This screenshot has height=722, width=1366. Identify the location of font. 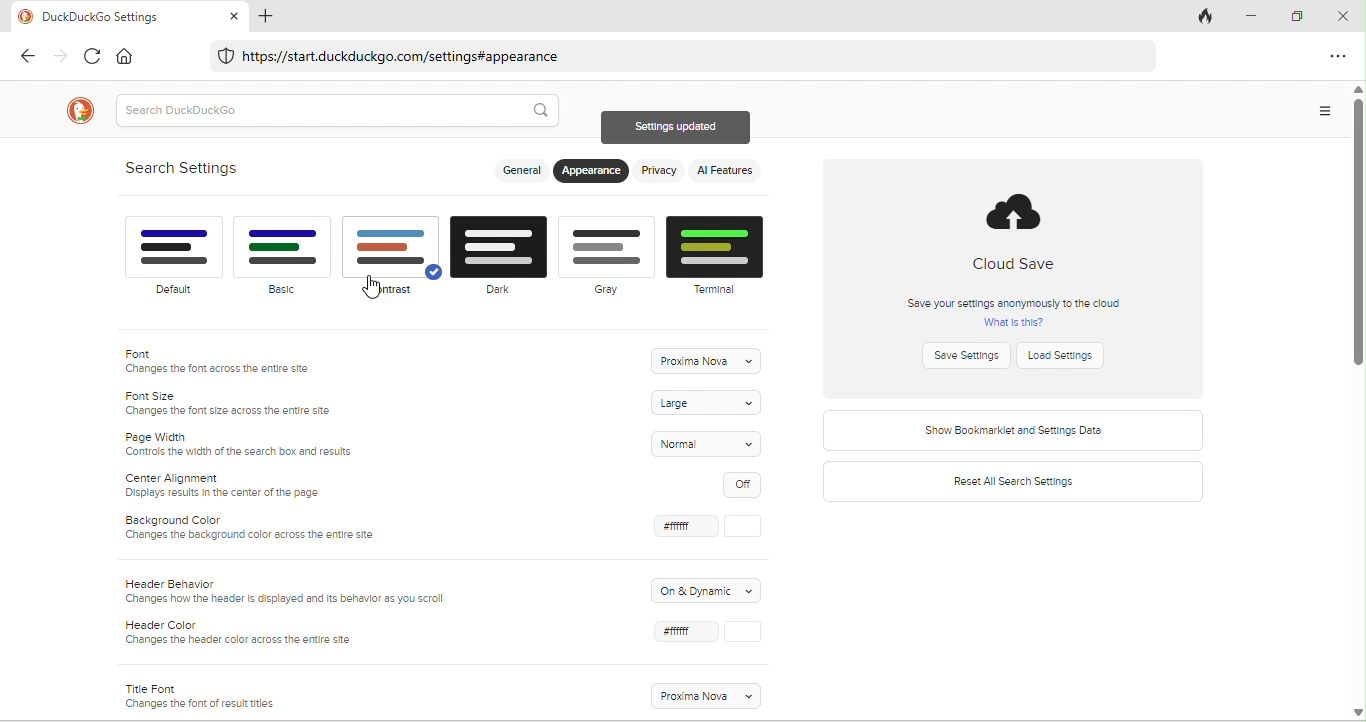
(234, 365).